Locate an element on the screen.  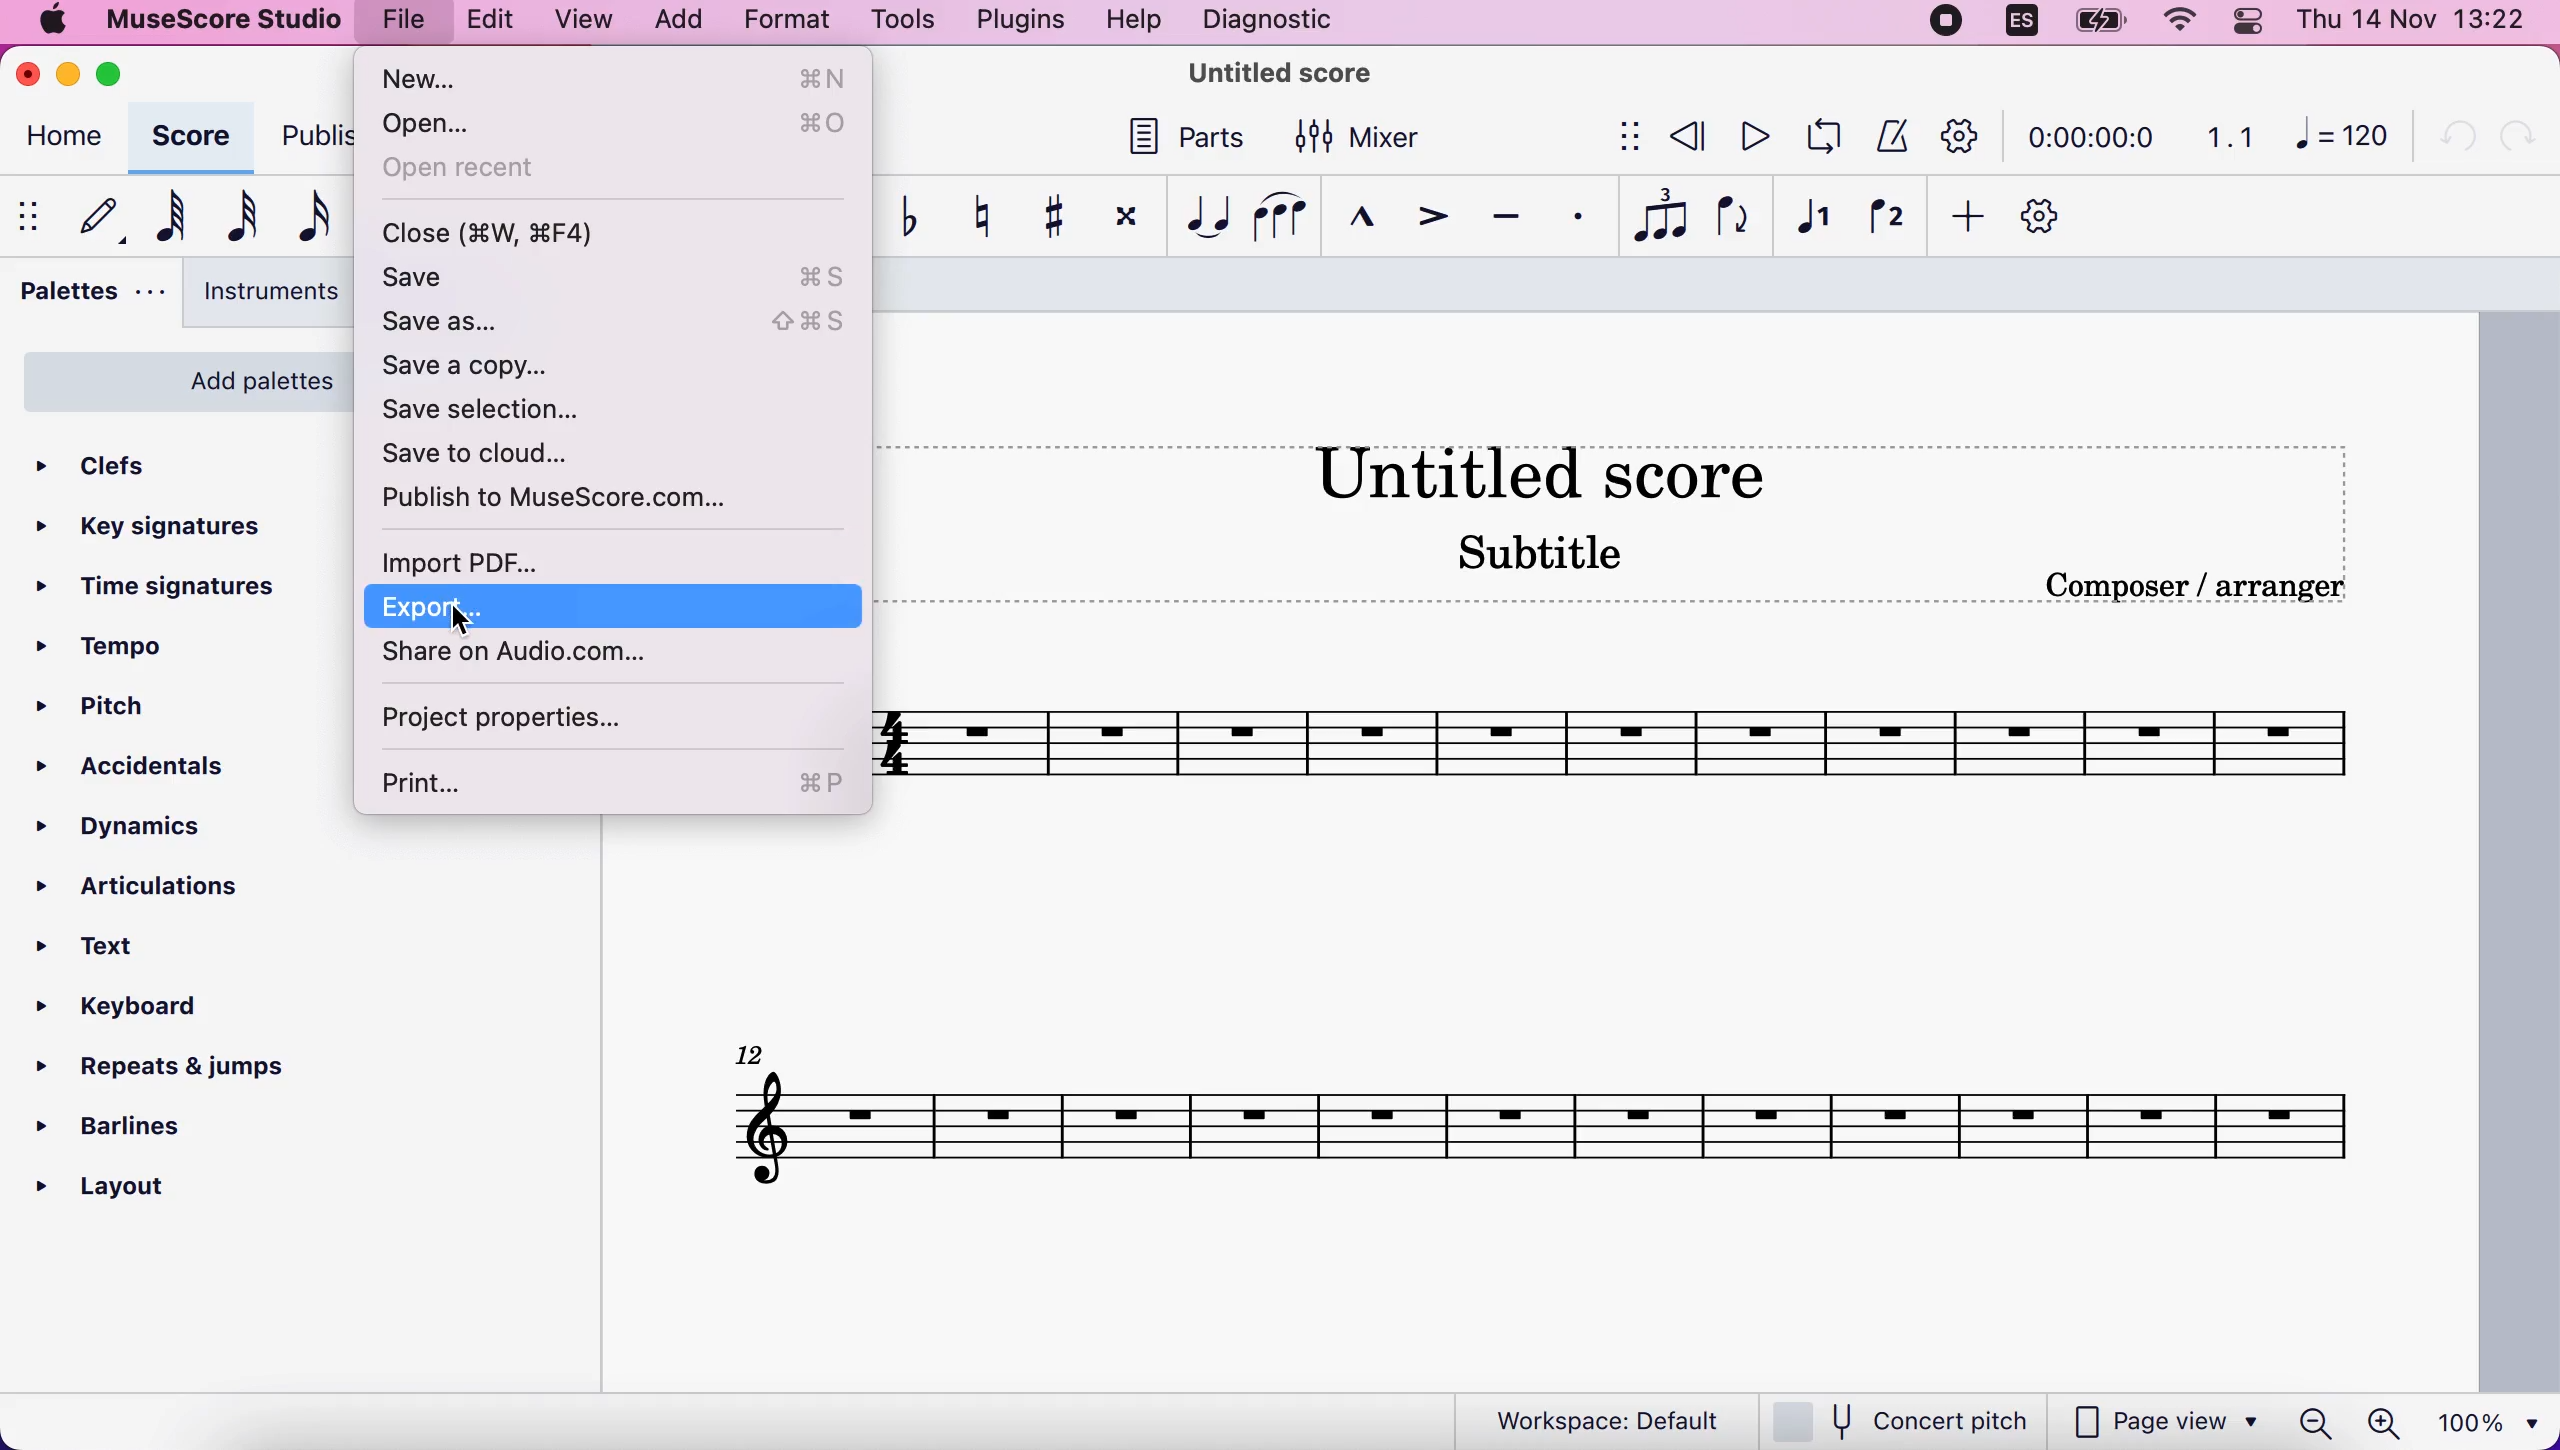
musical scales is located at coordinates (1625, 731).